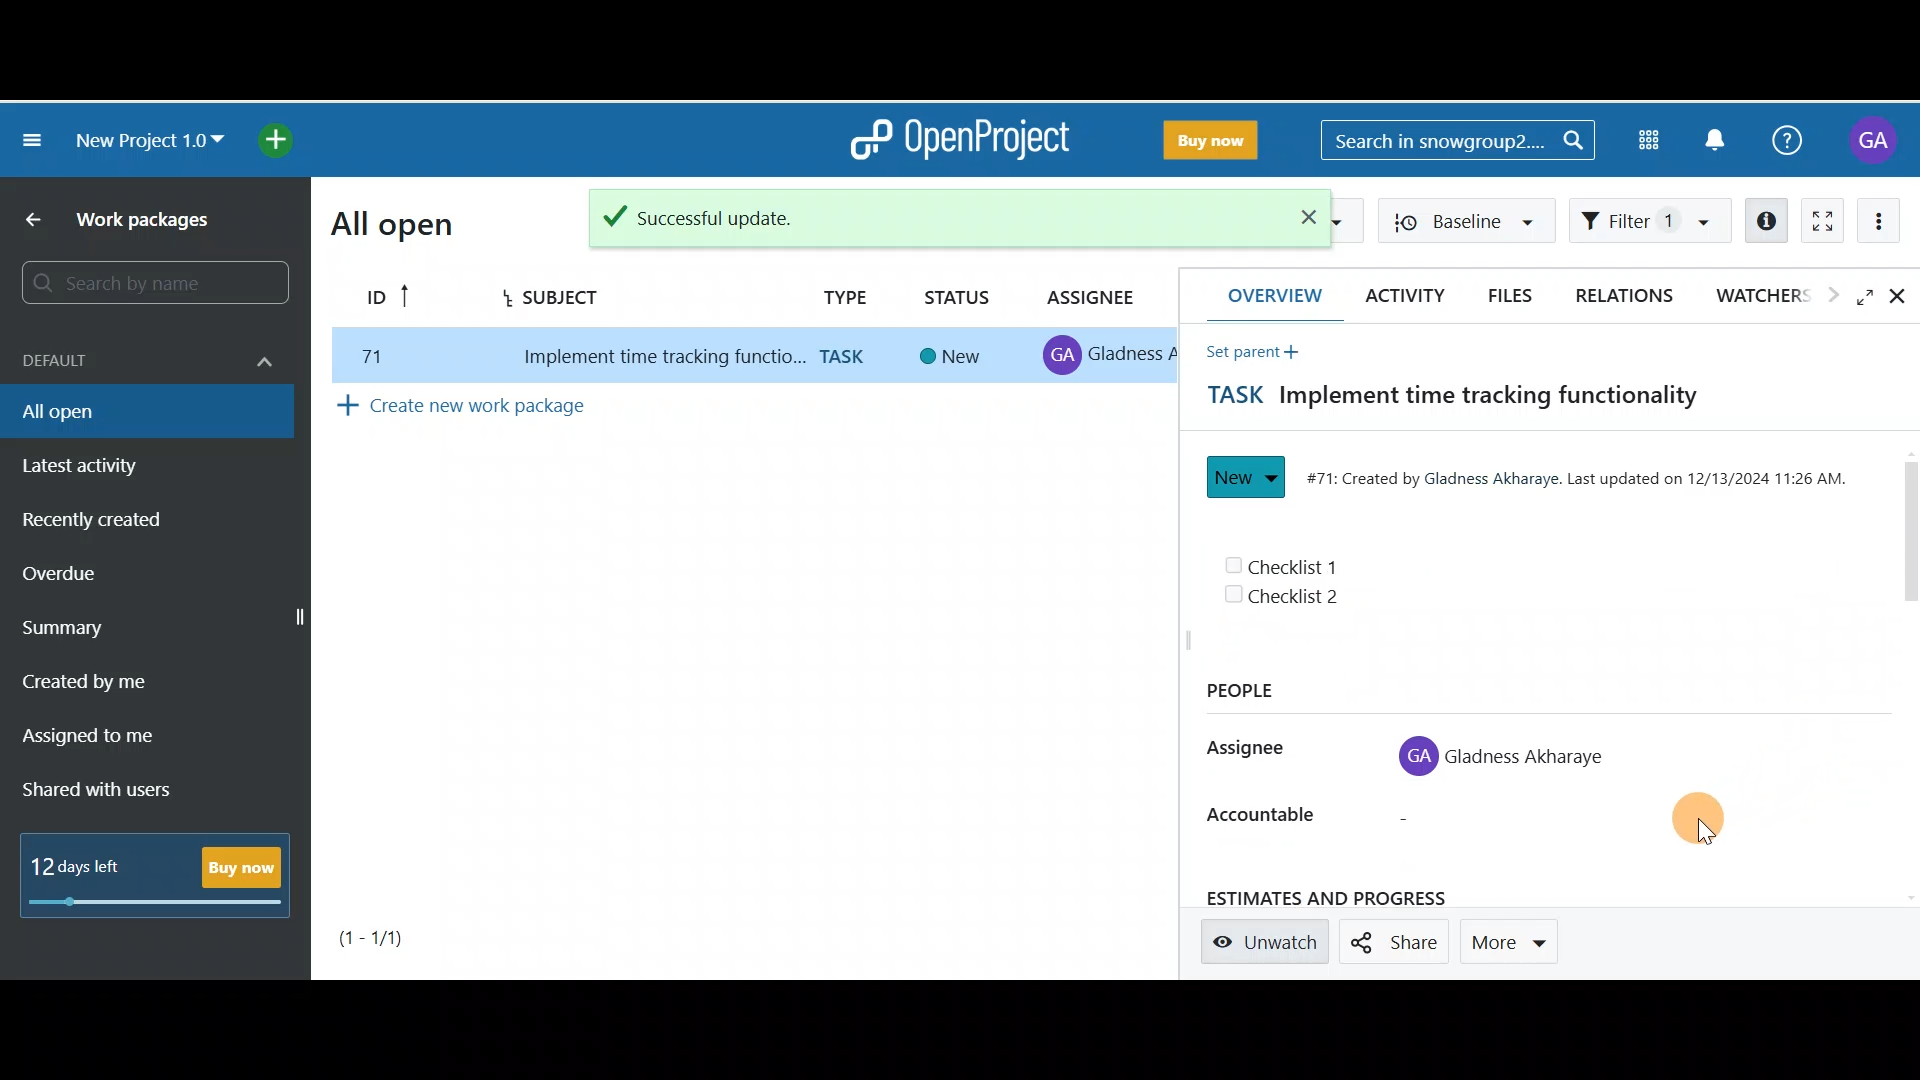  Describe the element at coordinates (112, 674) in the screenshot. I see `Created by me` at that location.